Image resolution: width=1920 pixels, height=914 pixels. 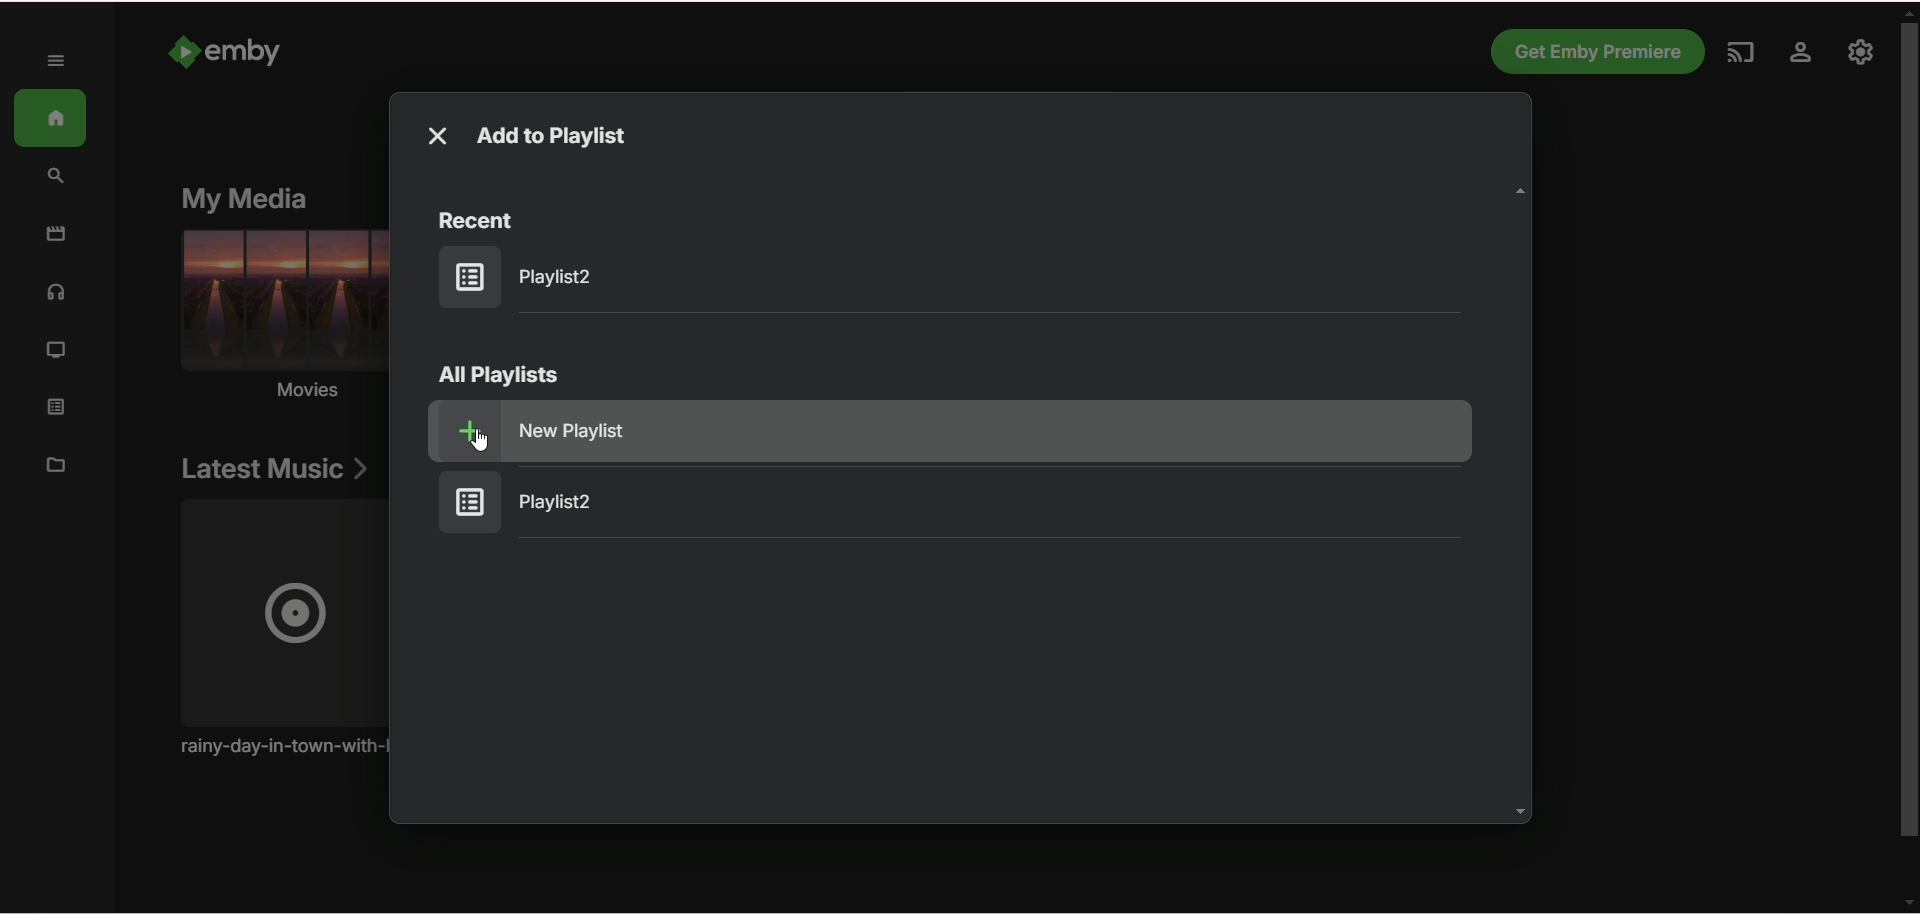 What do you see at coordinates (57, 296) in the screenshot?
I see `music` at bounding box center [57, 296].